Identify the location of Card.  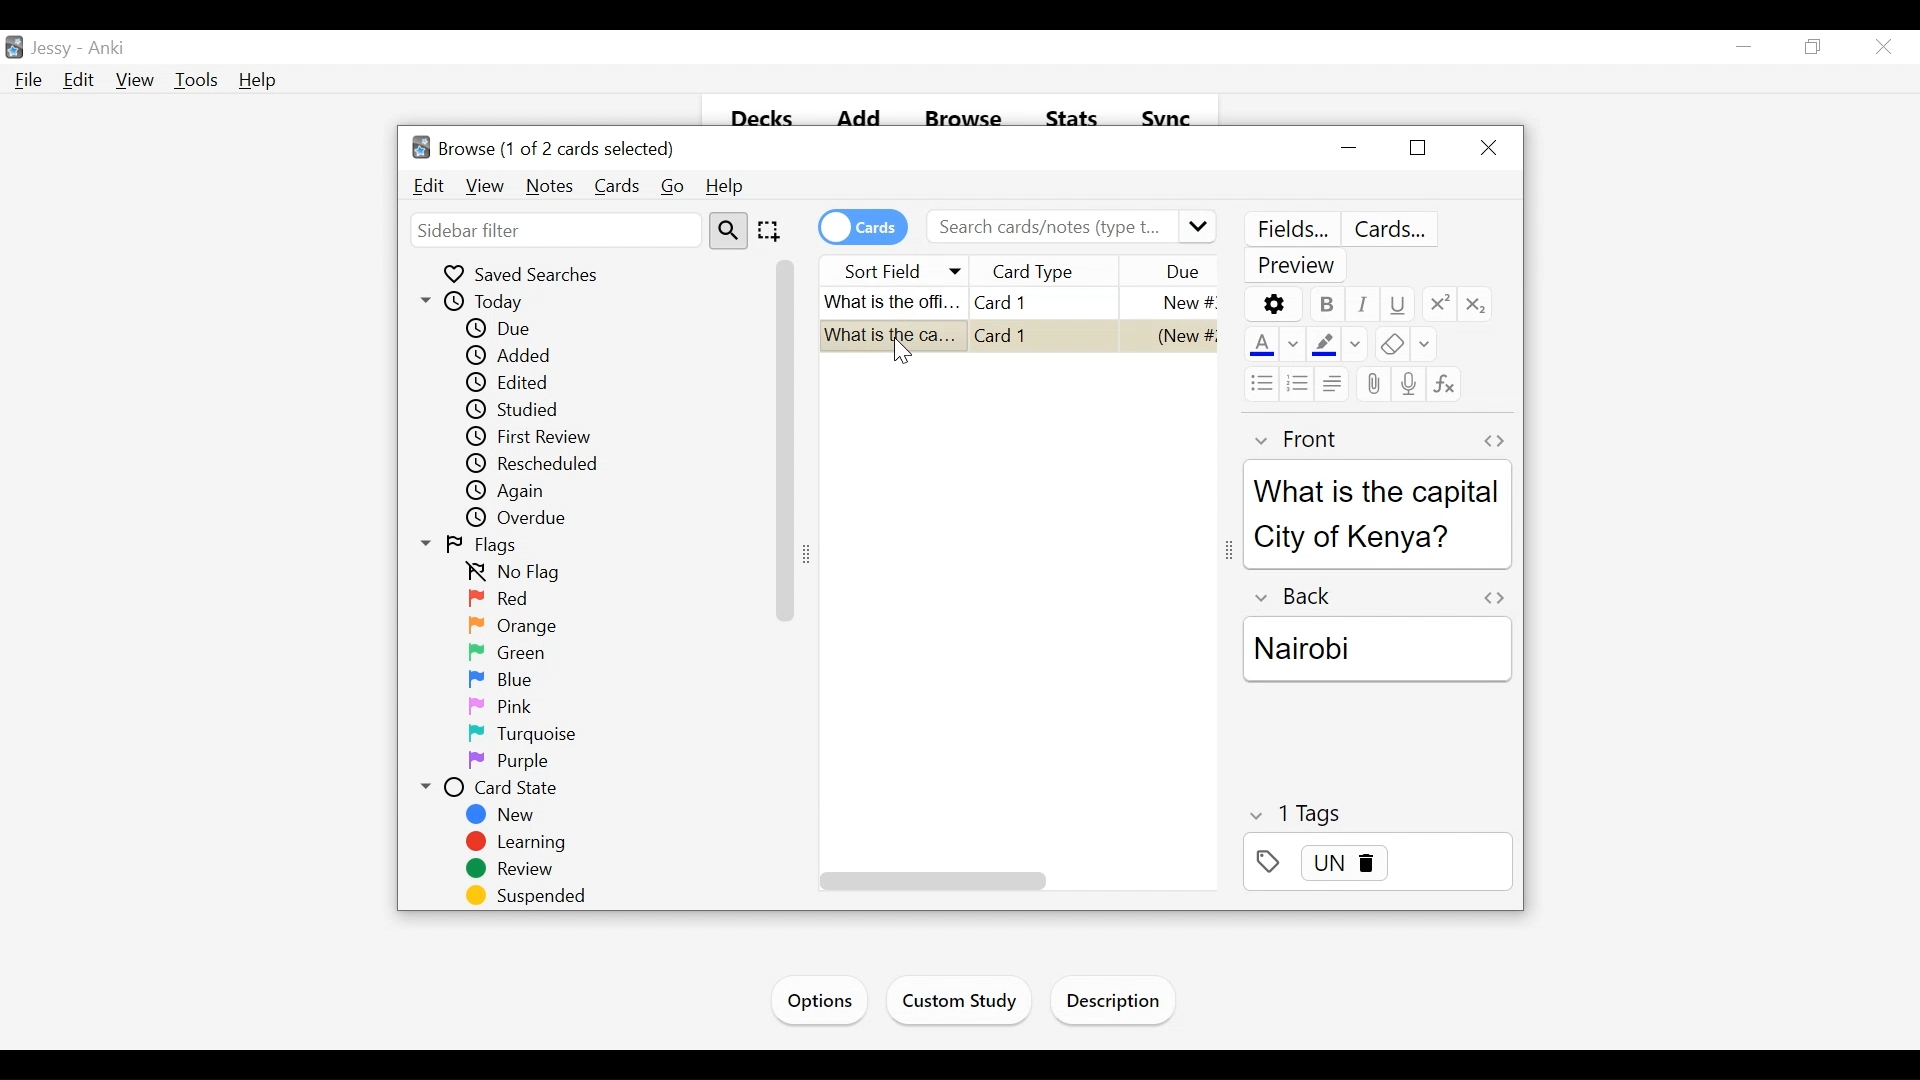
(1019, 340).